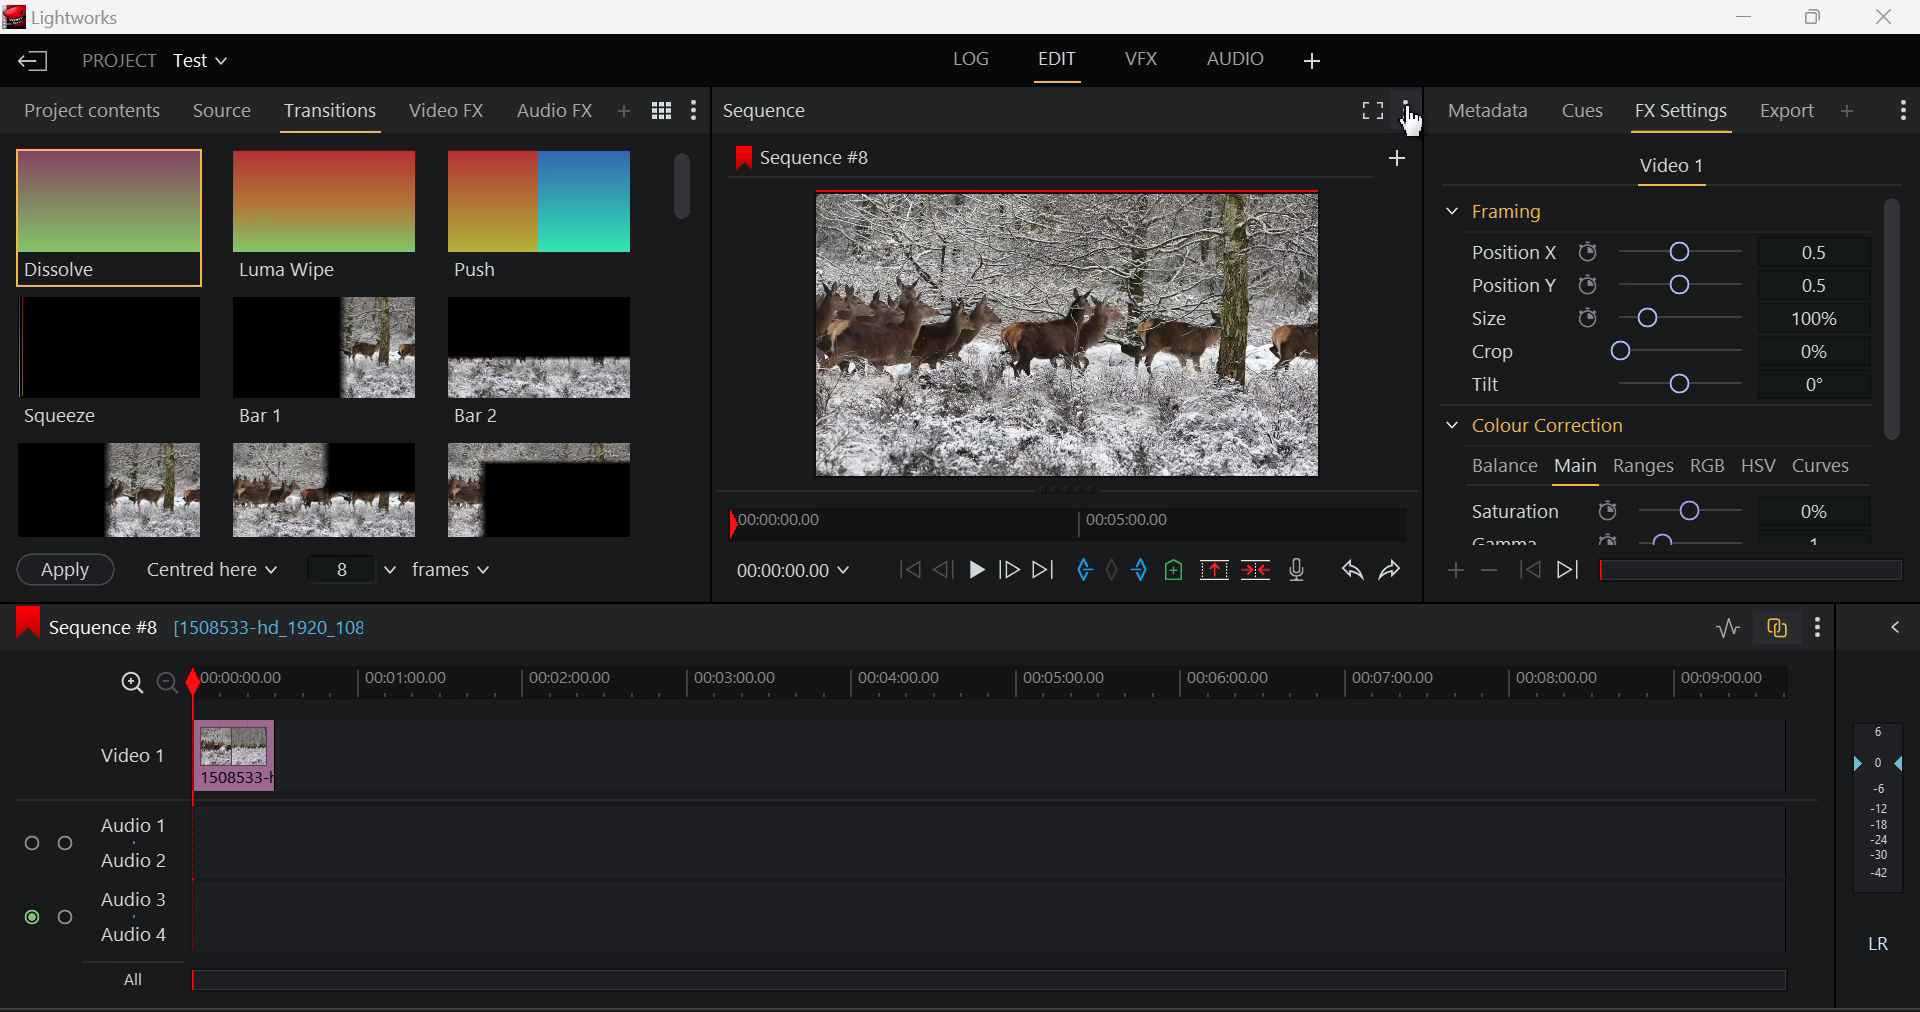  Describe the element at coordinates (448, 112) in the screenshot. I see `Video FX` at that location.